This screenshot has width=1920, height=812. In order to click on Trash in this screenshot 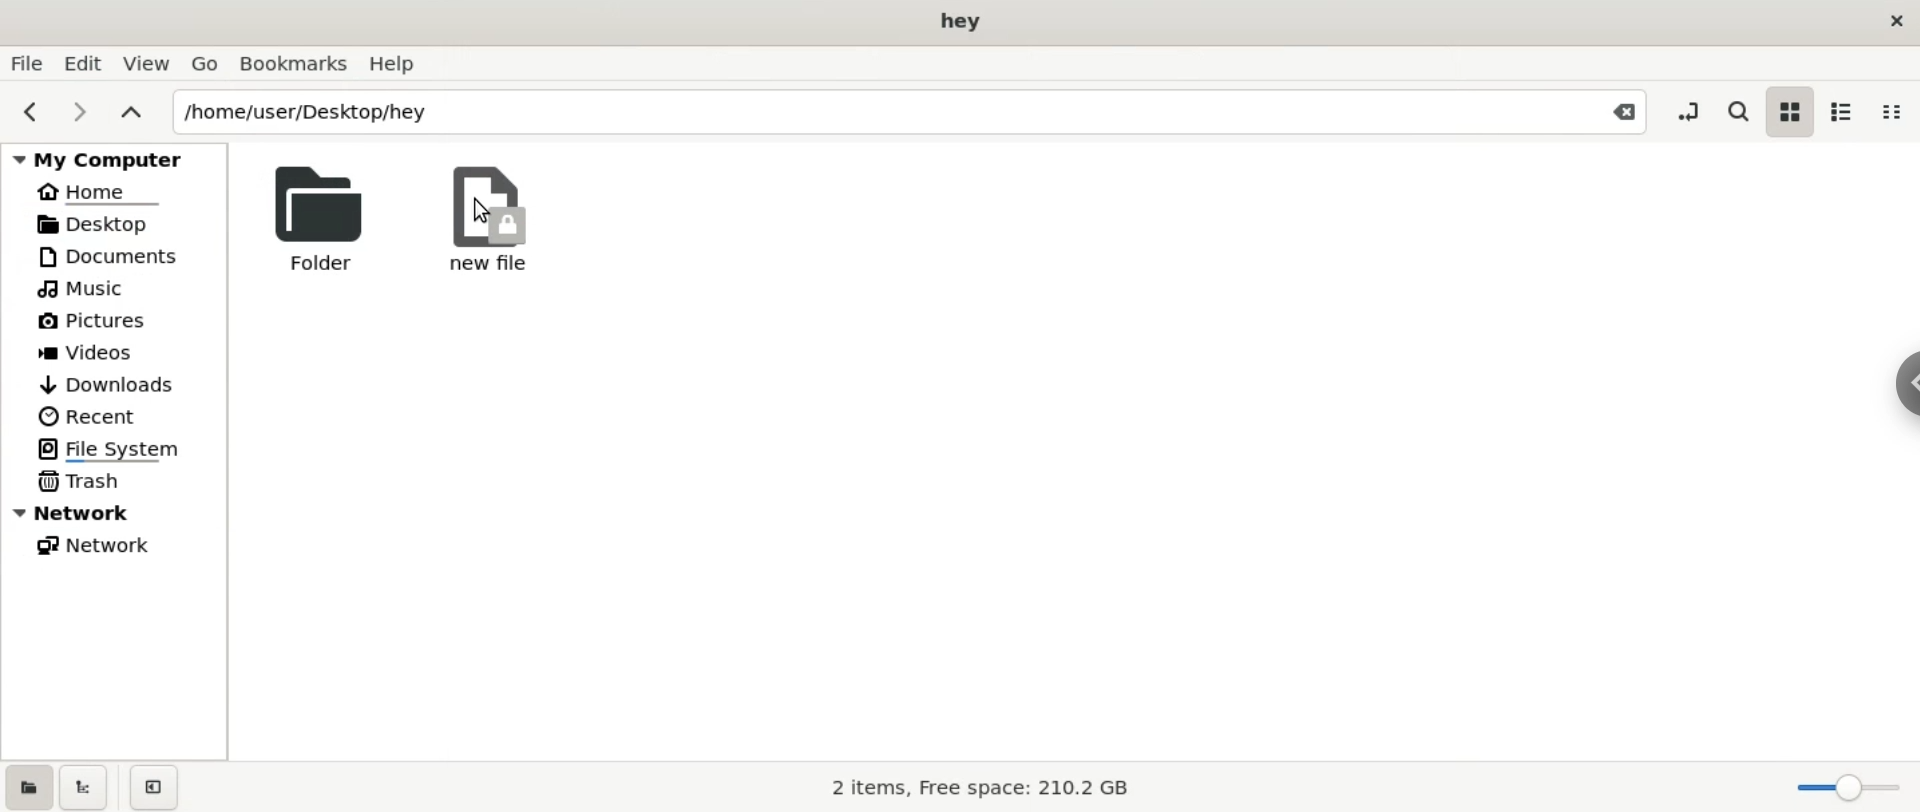, I will do `click(77, 483)`.